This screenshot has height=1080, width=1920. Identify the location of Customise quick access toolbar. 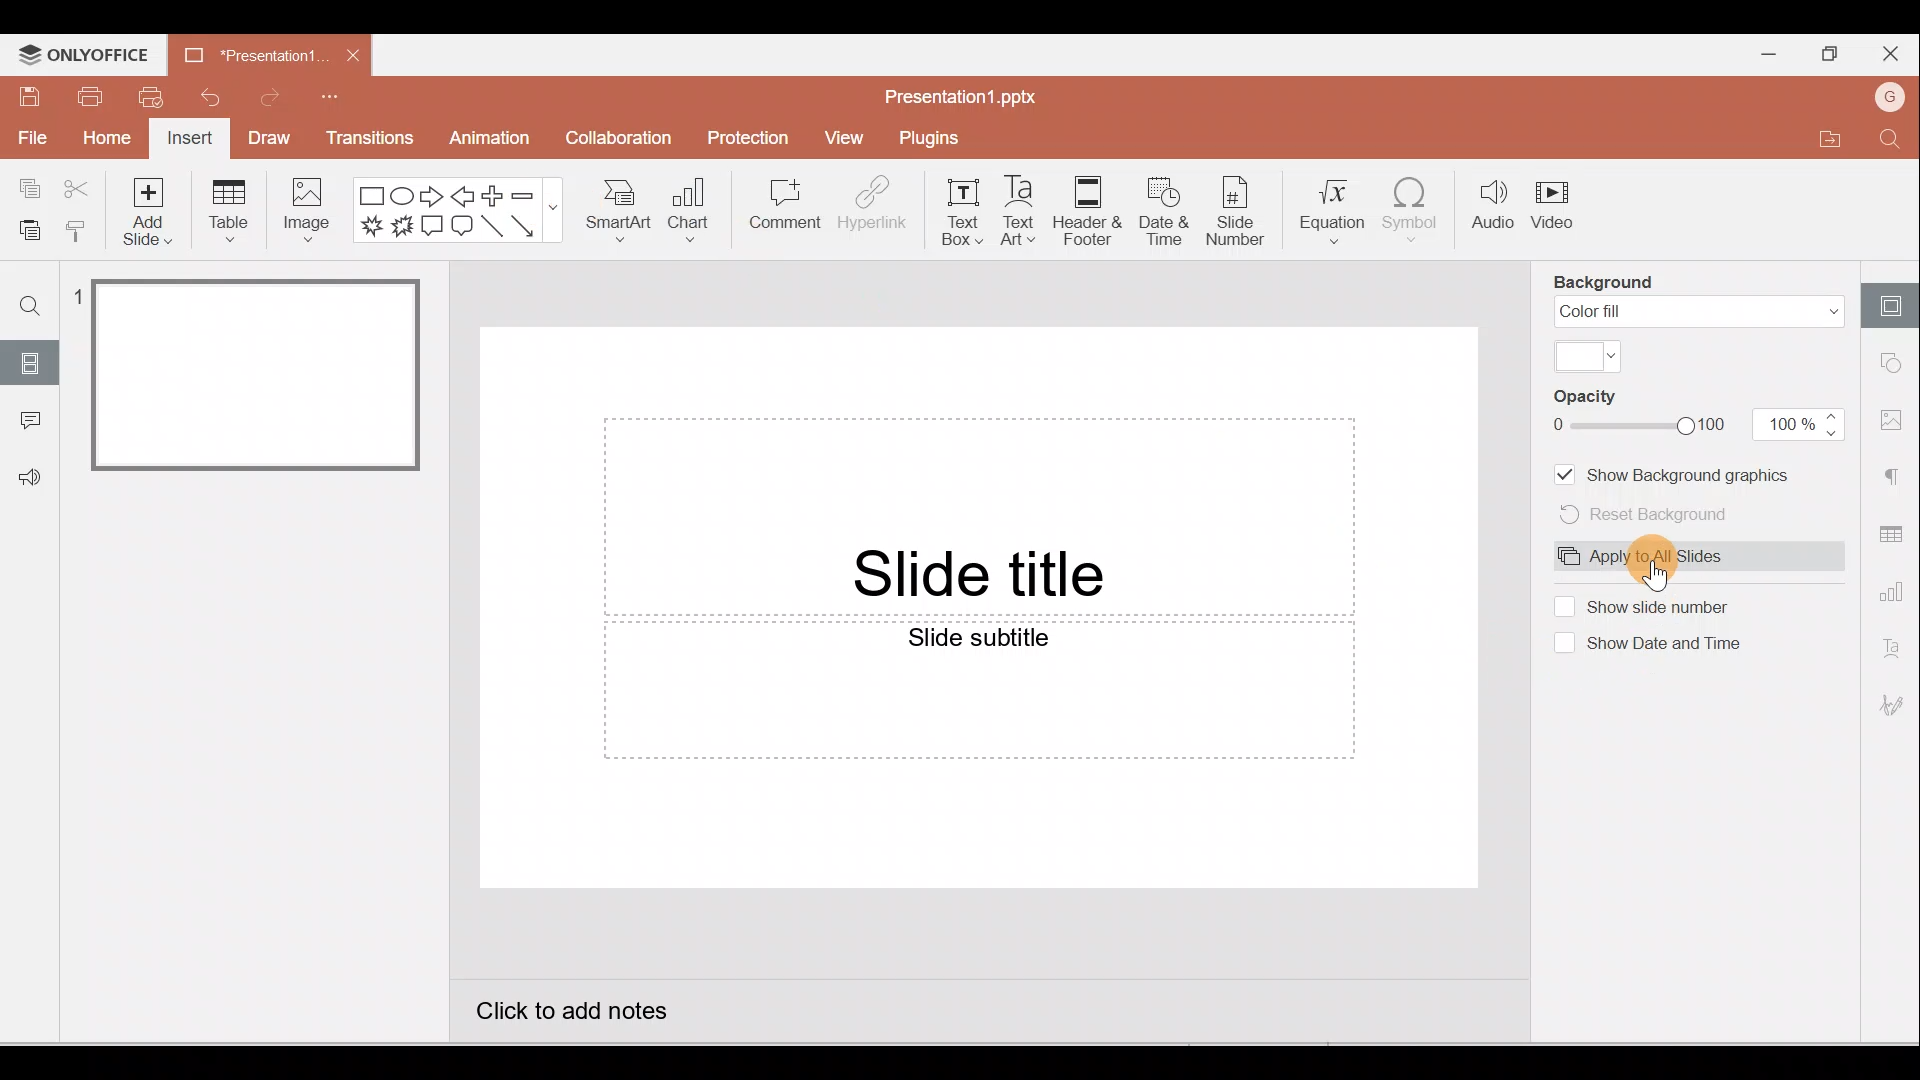
(350, 92).